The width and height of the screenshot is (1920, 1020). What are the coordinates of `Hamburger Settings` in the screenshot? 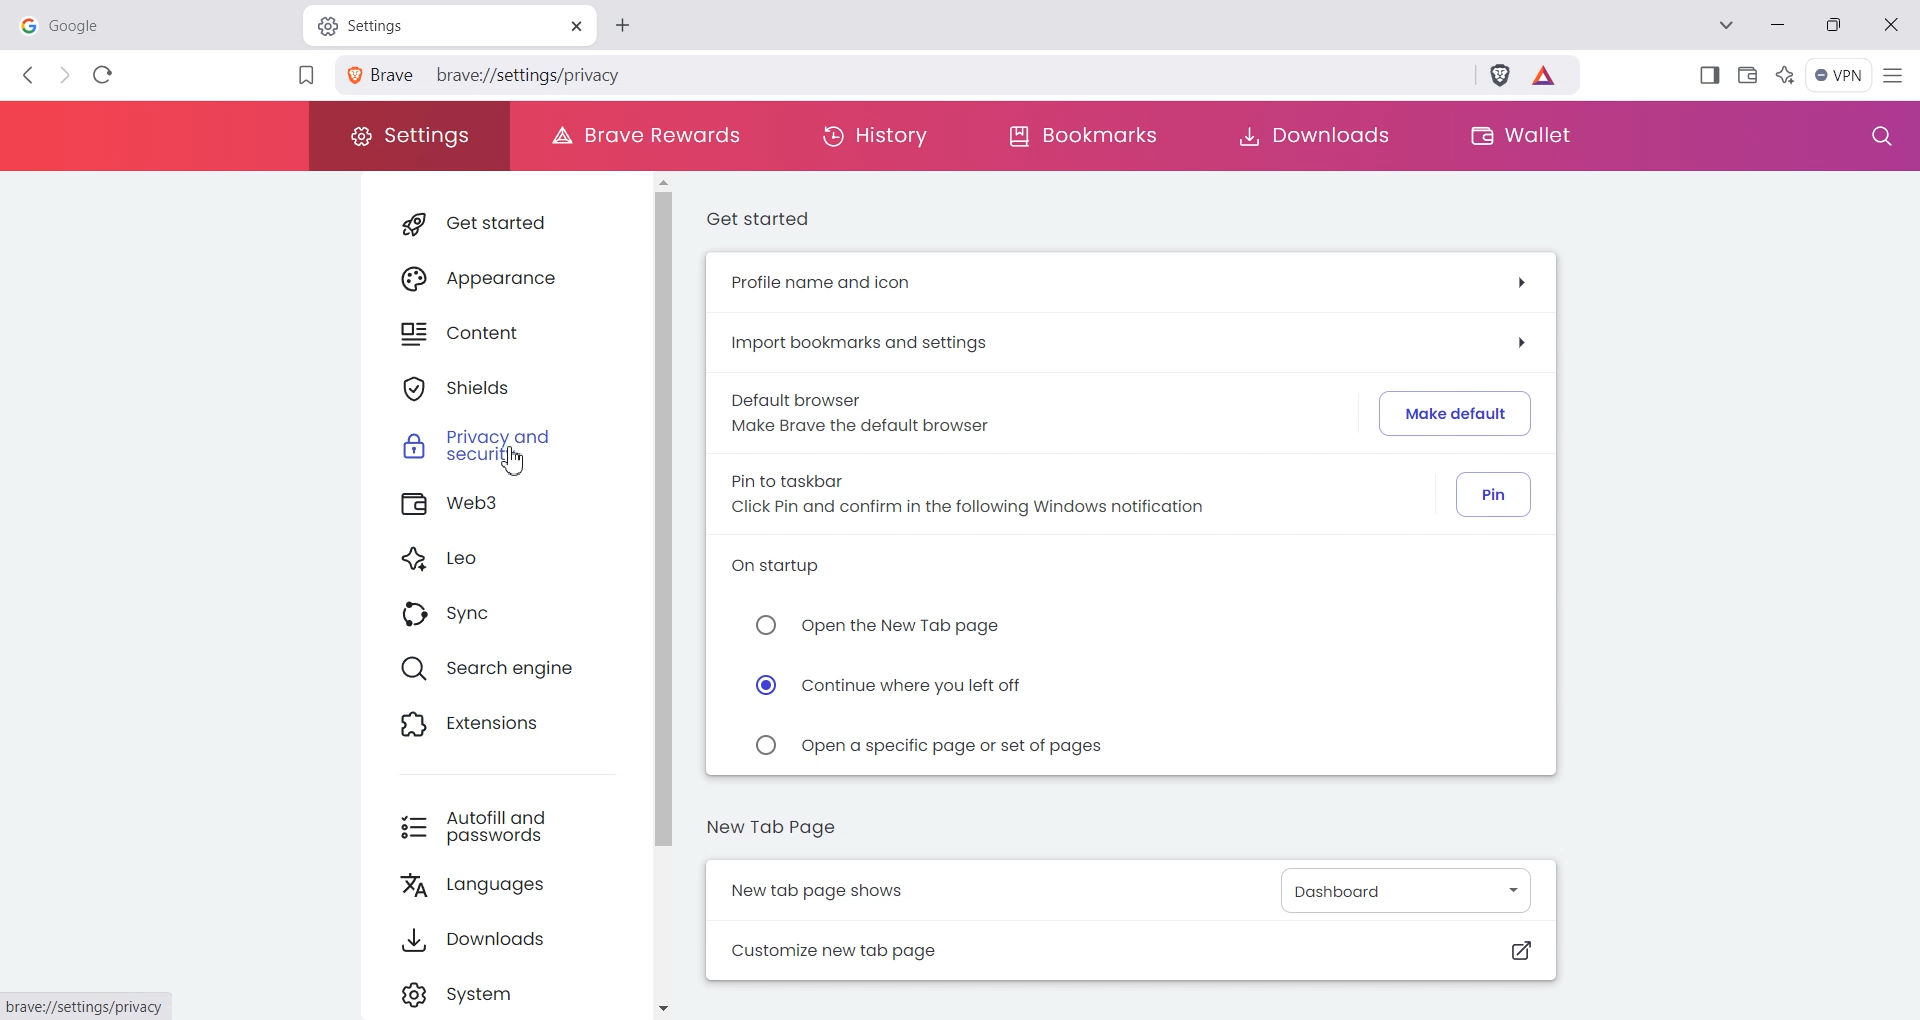 It's located at (1897, 74).